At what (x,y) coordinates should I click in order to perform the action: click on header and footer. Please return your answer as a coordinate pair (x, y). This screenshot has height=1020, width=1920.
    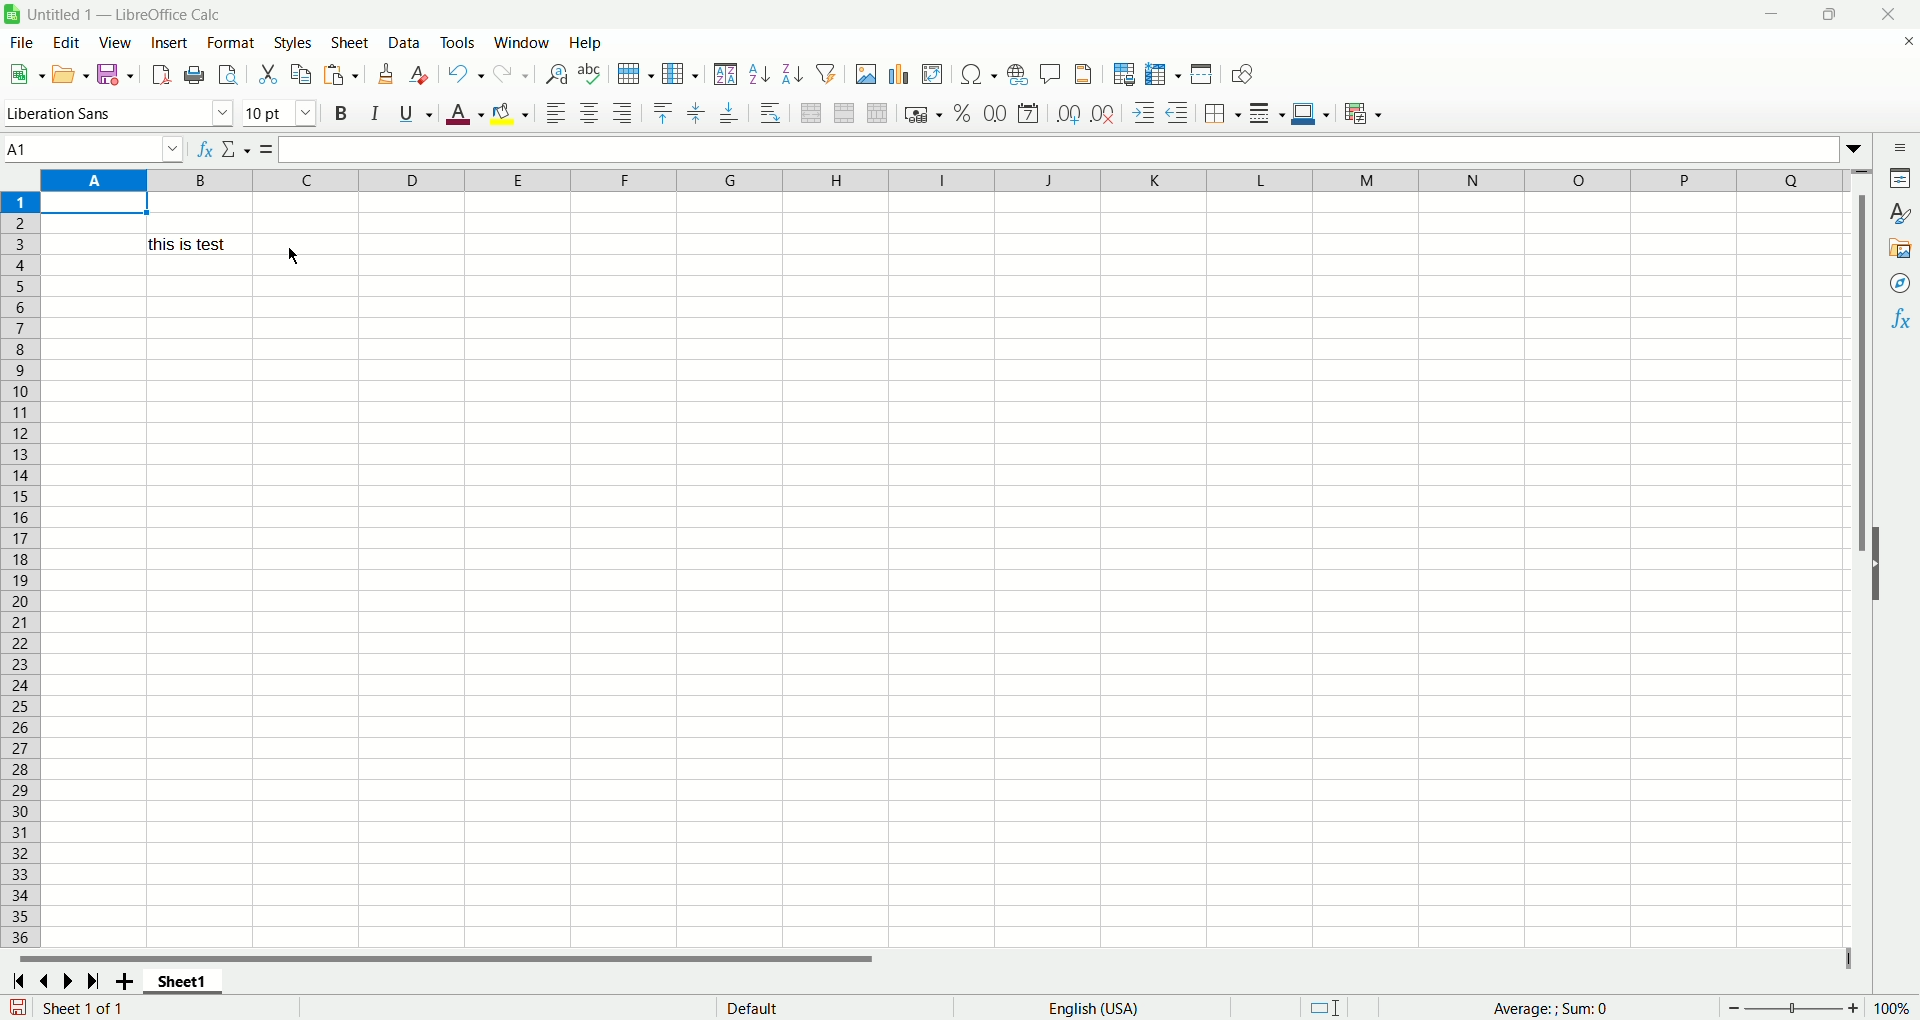
    Looking at the image, I should click on (1086, 74).